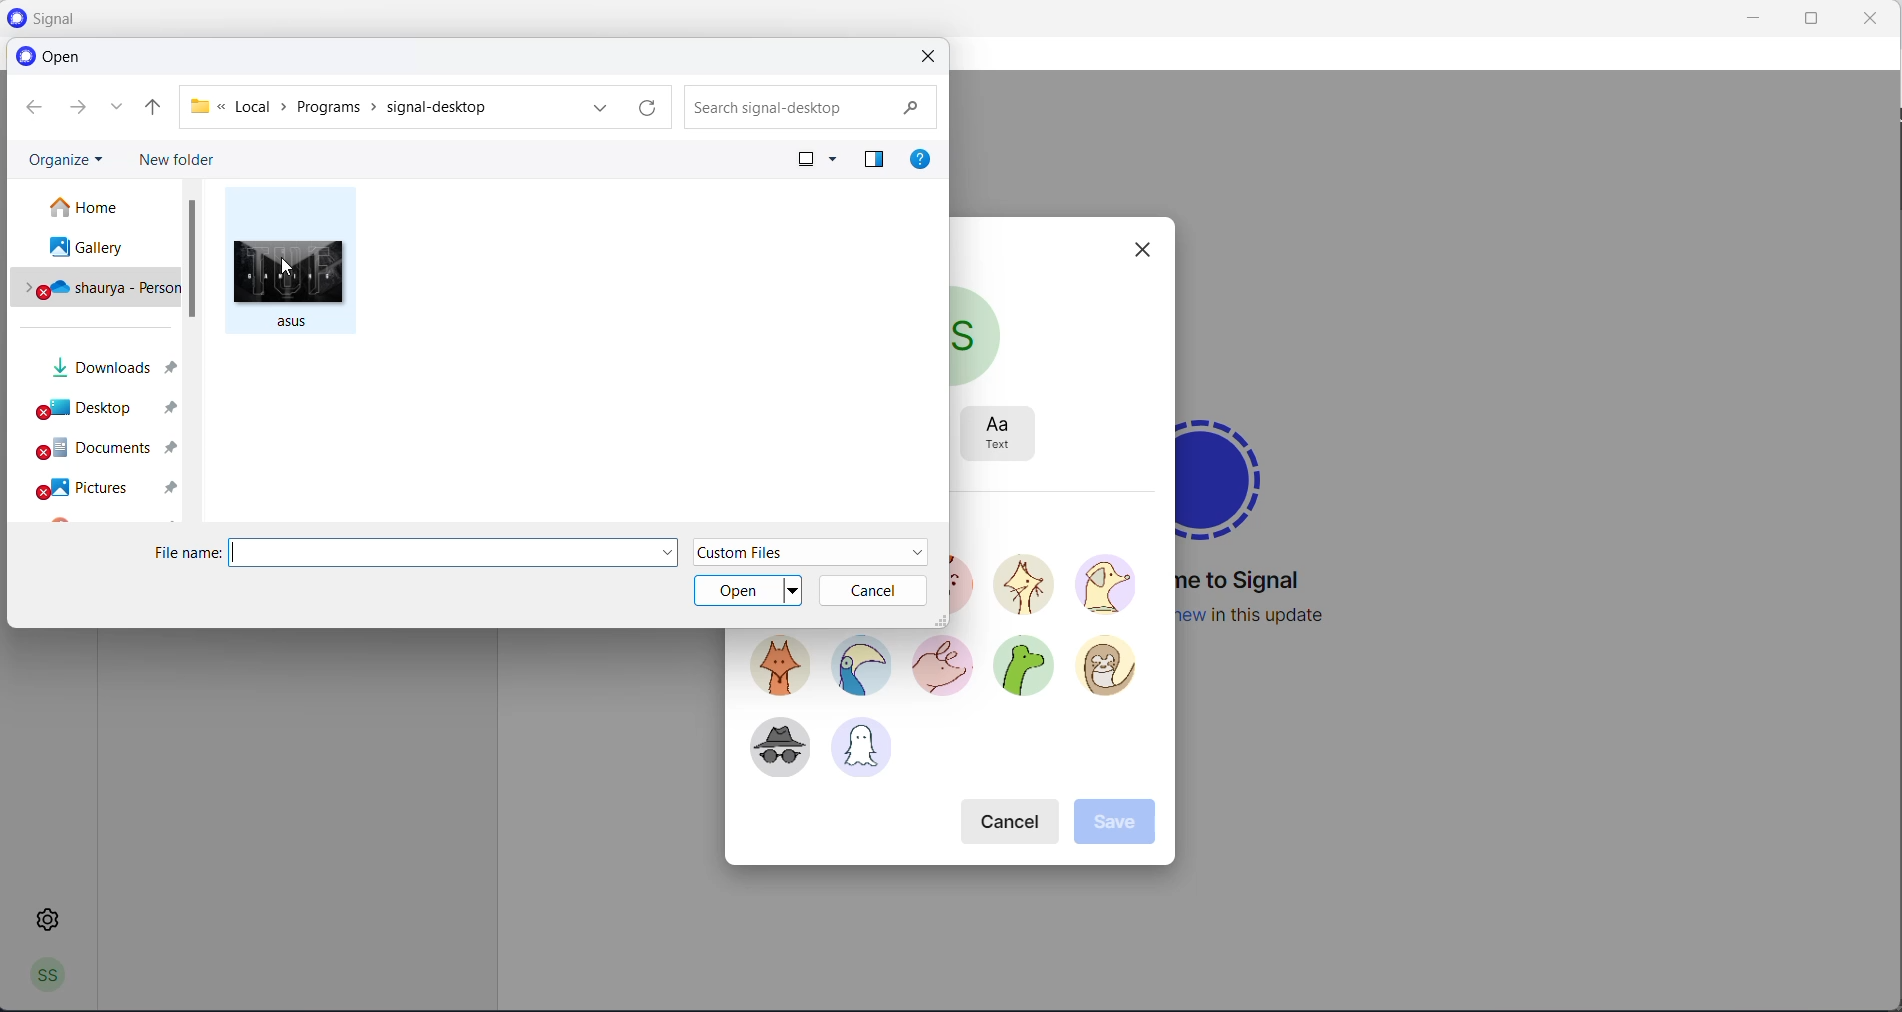 The width and height of the screenshot is (1902, 1012). I want to click on file name textbox, so click(433, 553).